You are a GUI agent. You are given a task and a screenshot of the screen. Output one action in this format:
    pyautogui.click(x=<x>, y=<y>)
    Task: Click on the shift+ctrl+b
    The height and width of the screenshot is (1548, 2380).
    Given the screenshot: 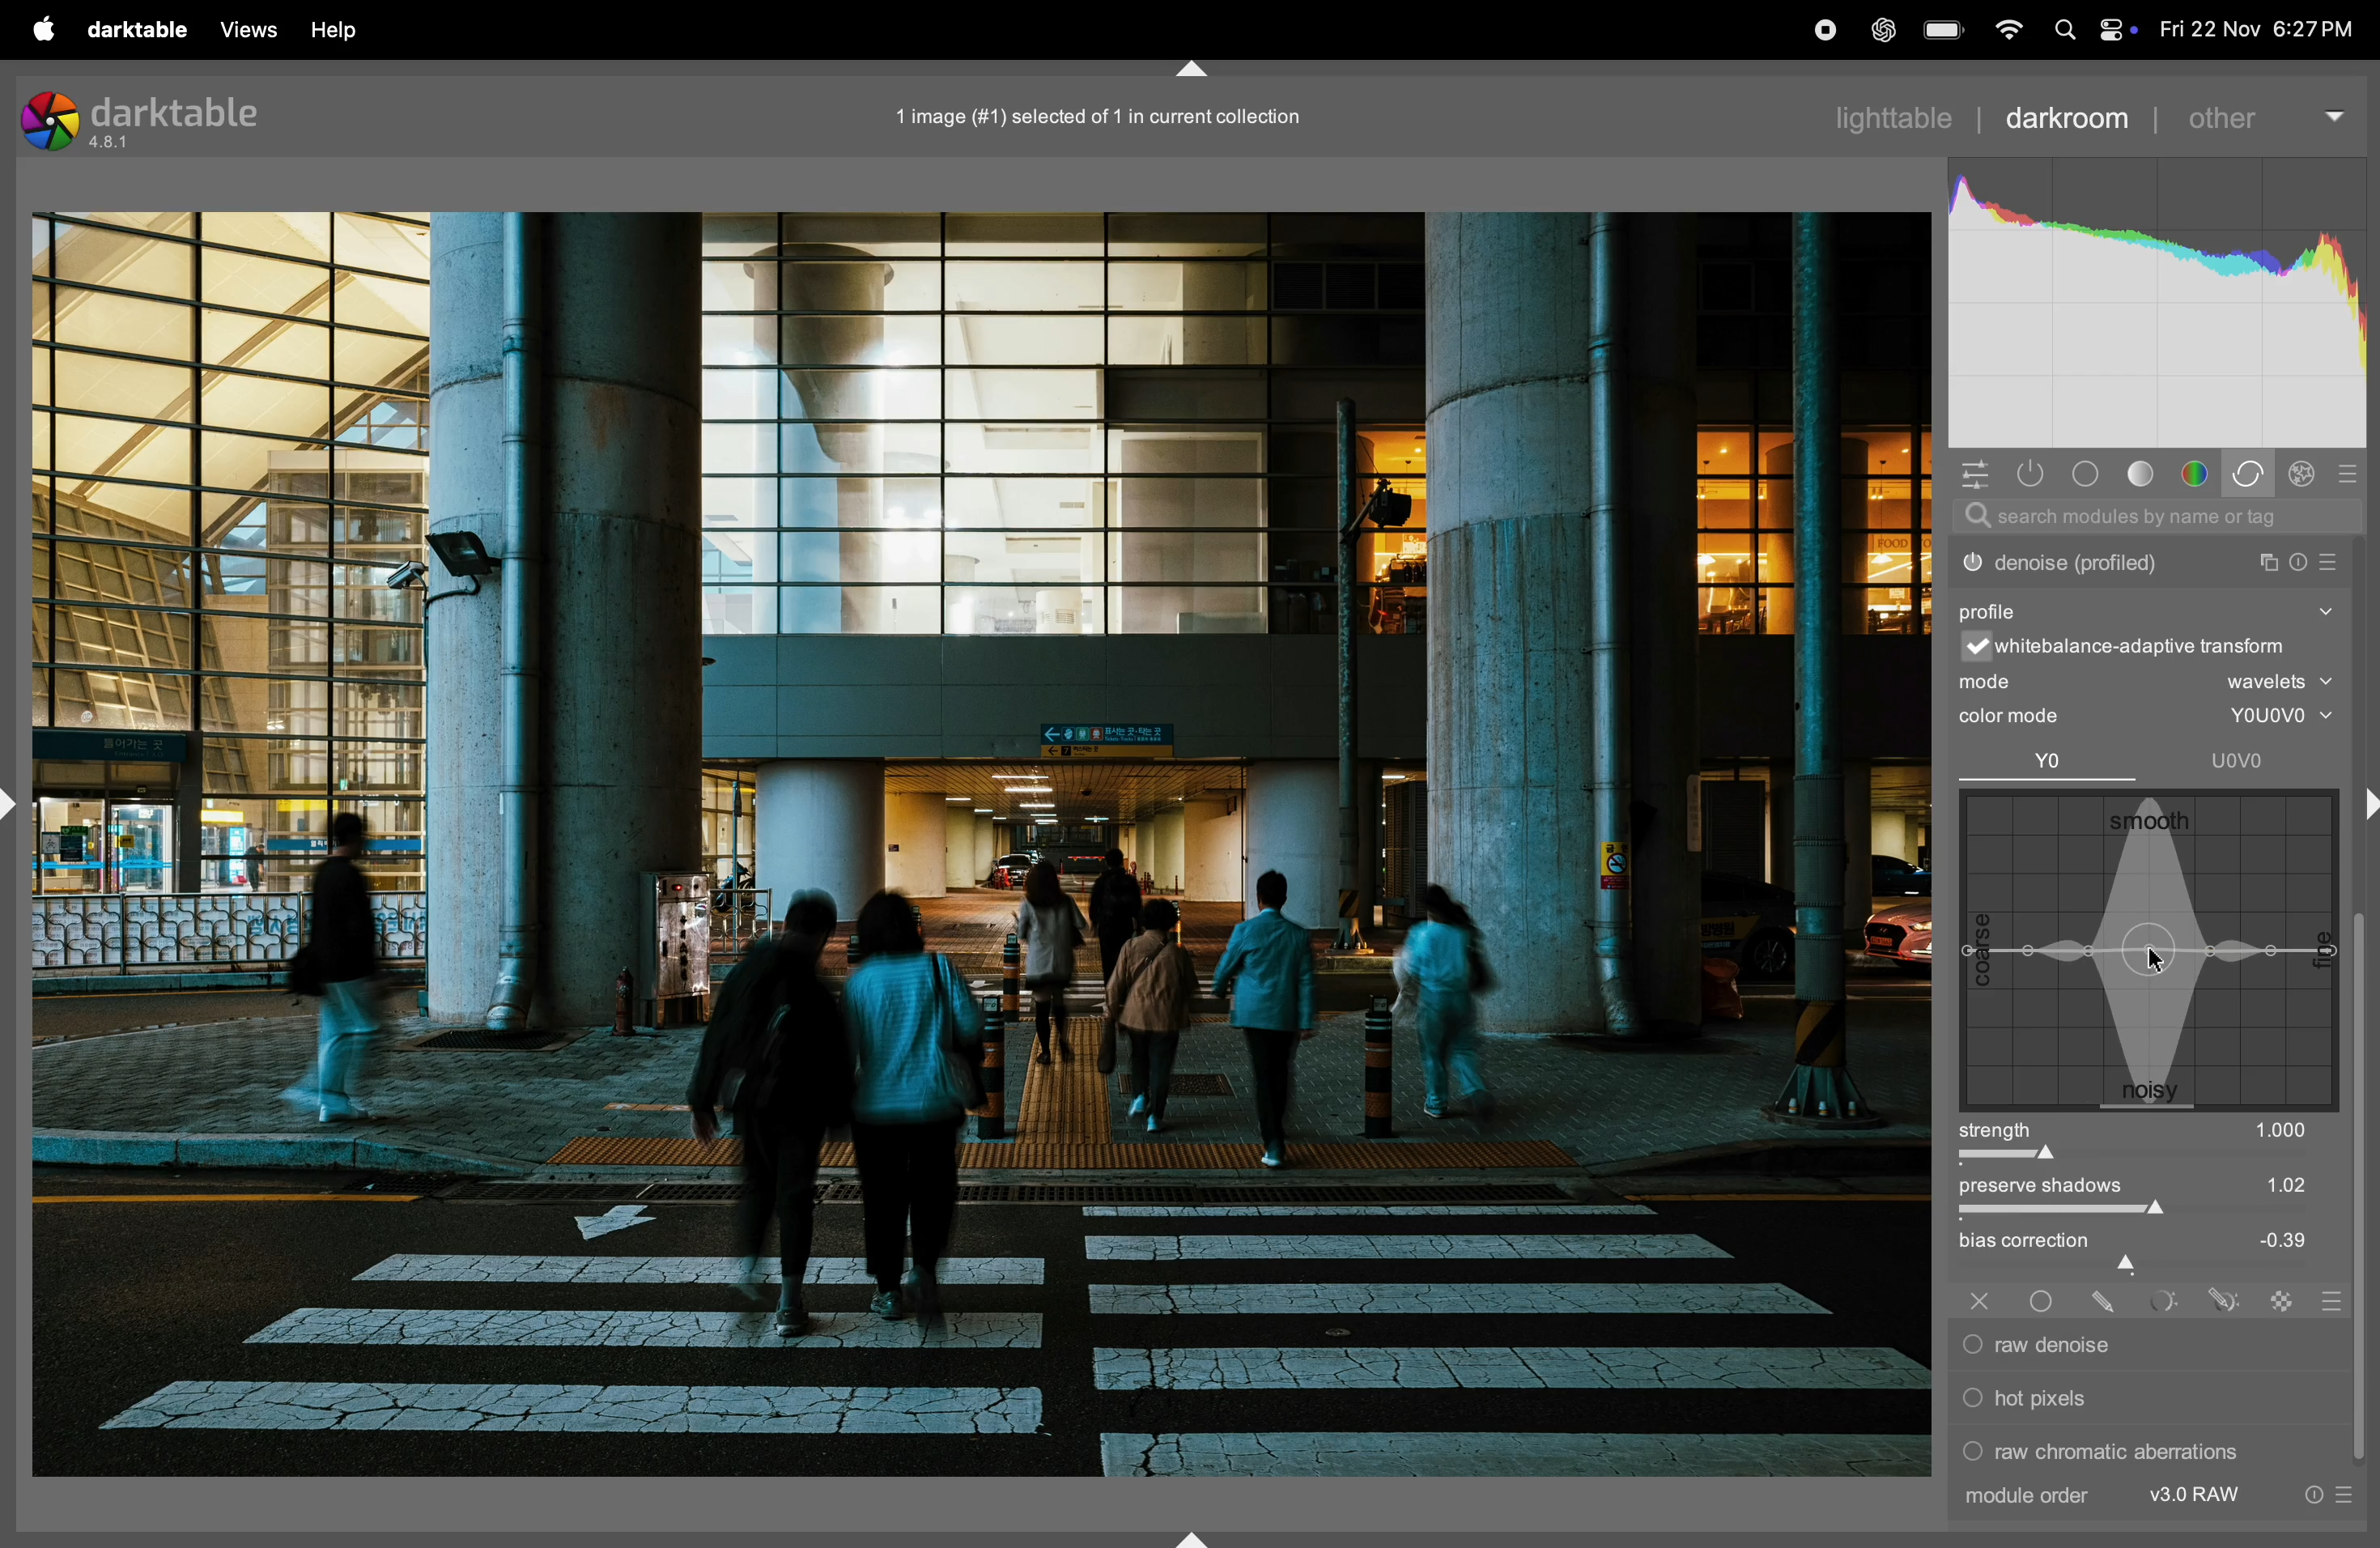 What is the action you would take?
    pyautogui.click(x=1195, y=1537)
    